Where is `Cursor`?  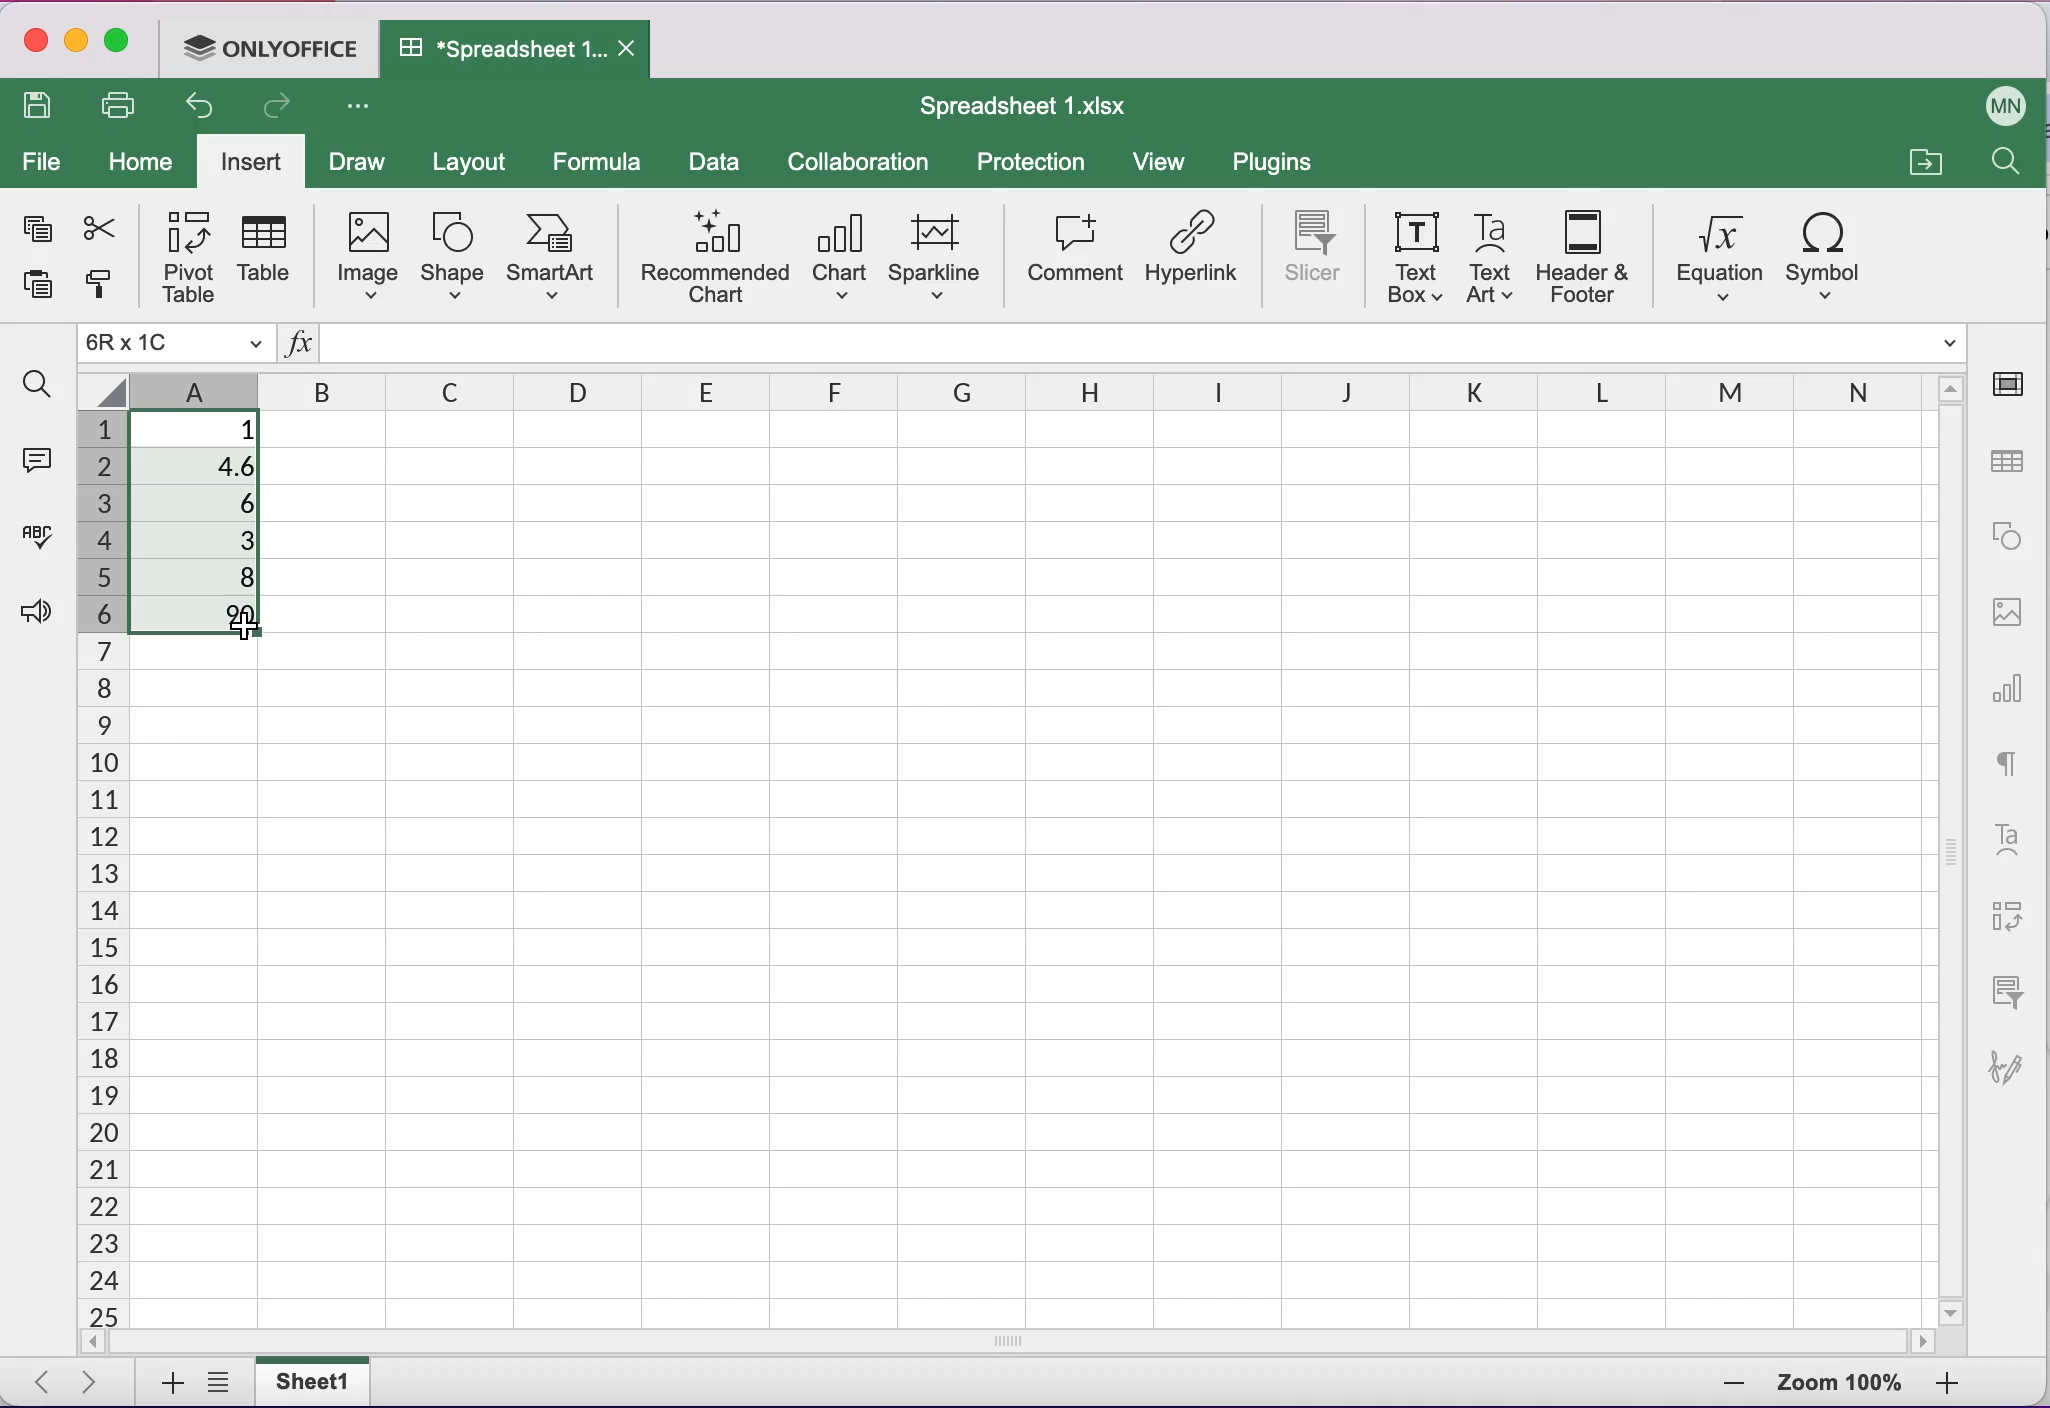
Cursor is located at coordinates (237, 627).